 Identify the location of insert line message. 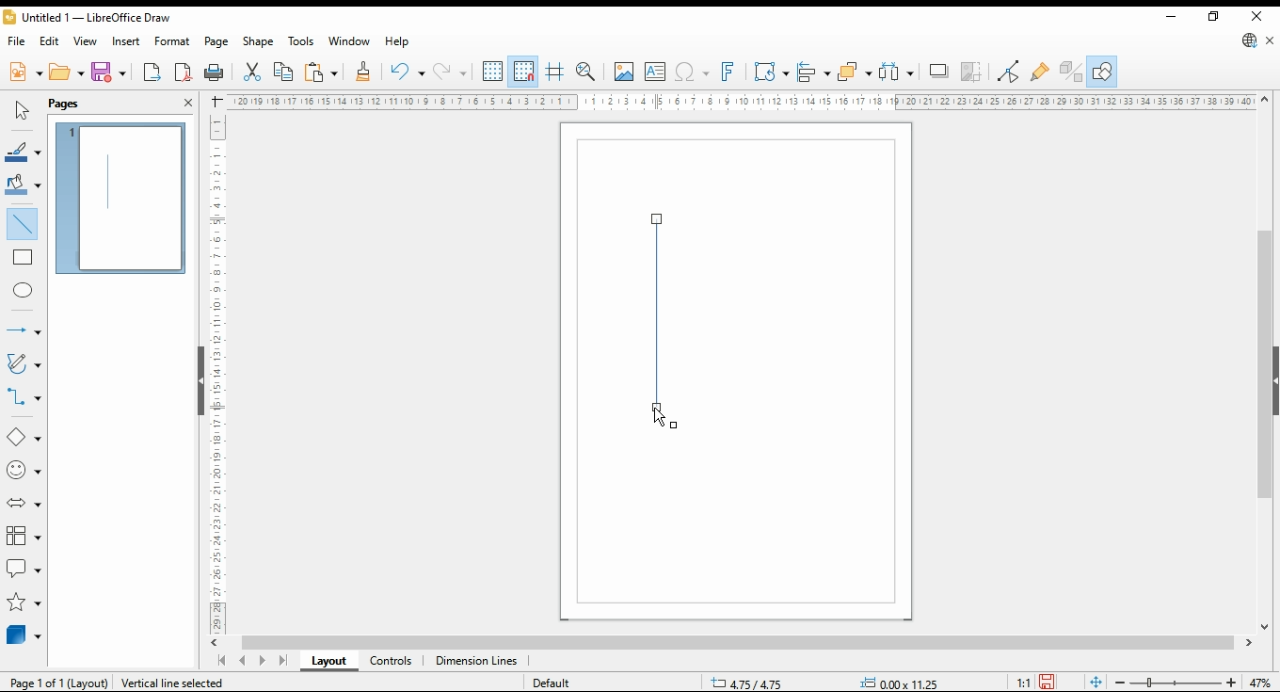
(26, 258).